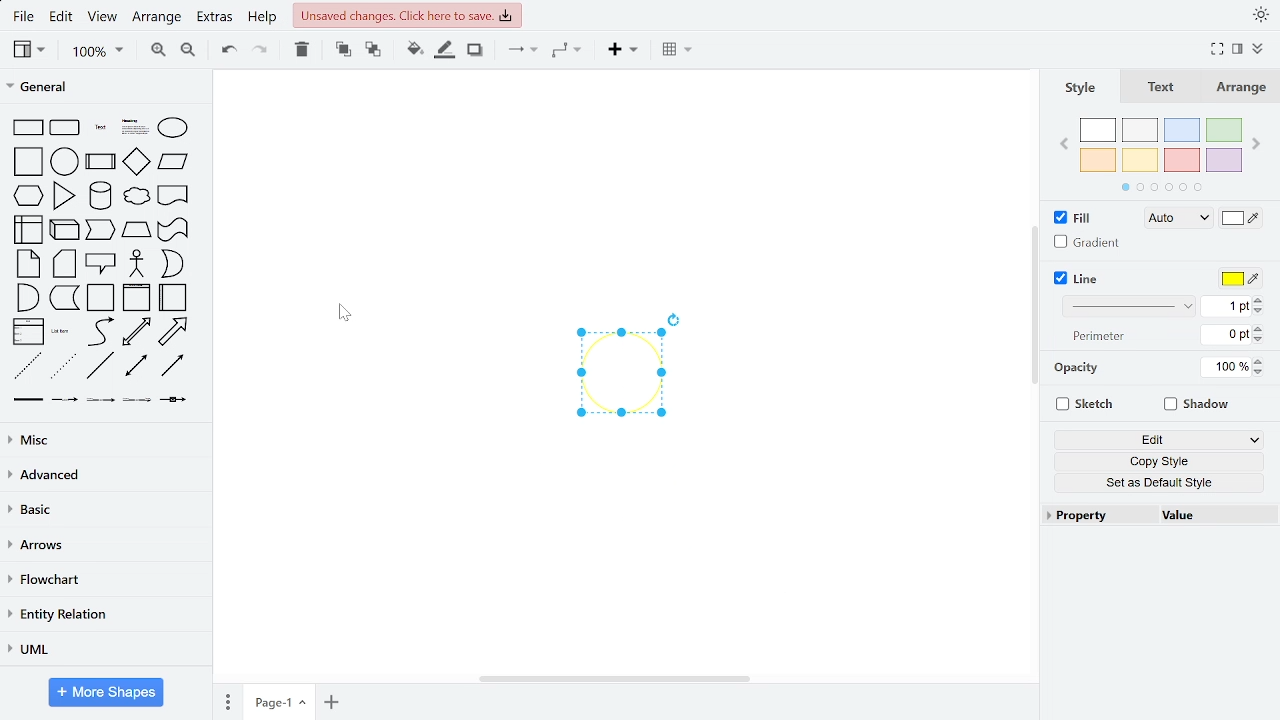 The width and height of the screenshot is (1280, 720). I want to click on vertical scrollbar, so click(1034, 308).